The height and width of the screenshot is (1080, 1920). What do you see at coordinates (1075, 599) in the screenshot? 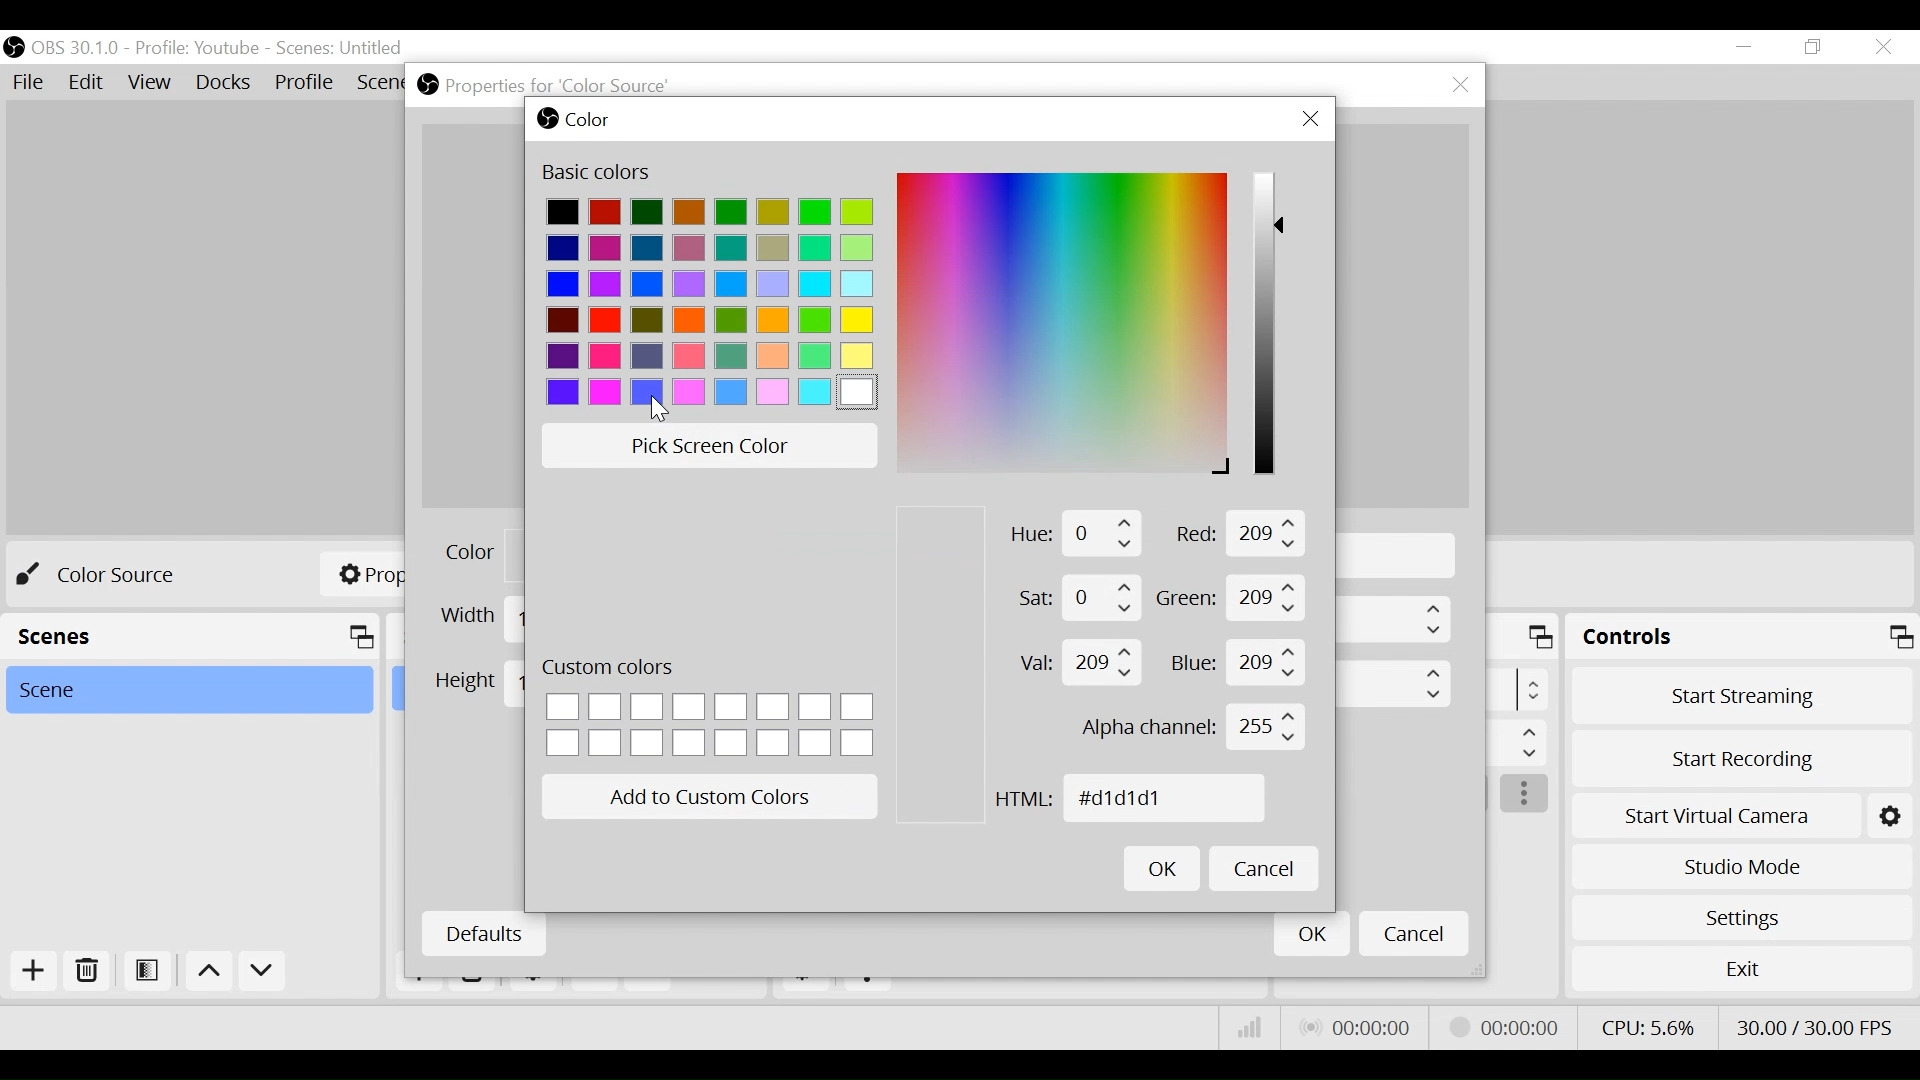
I see `Saturation` at bounding box center [1075, 599].